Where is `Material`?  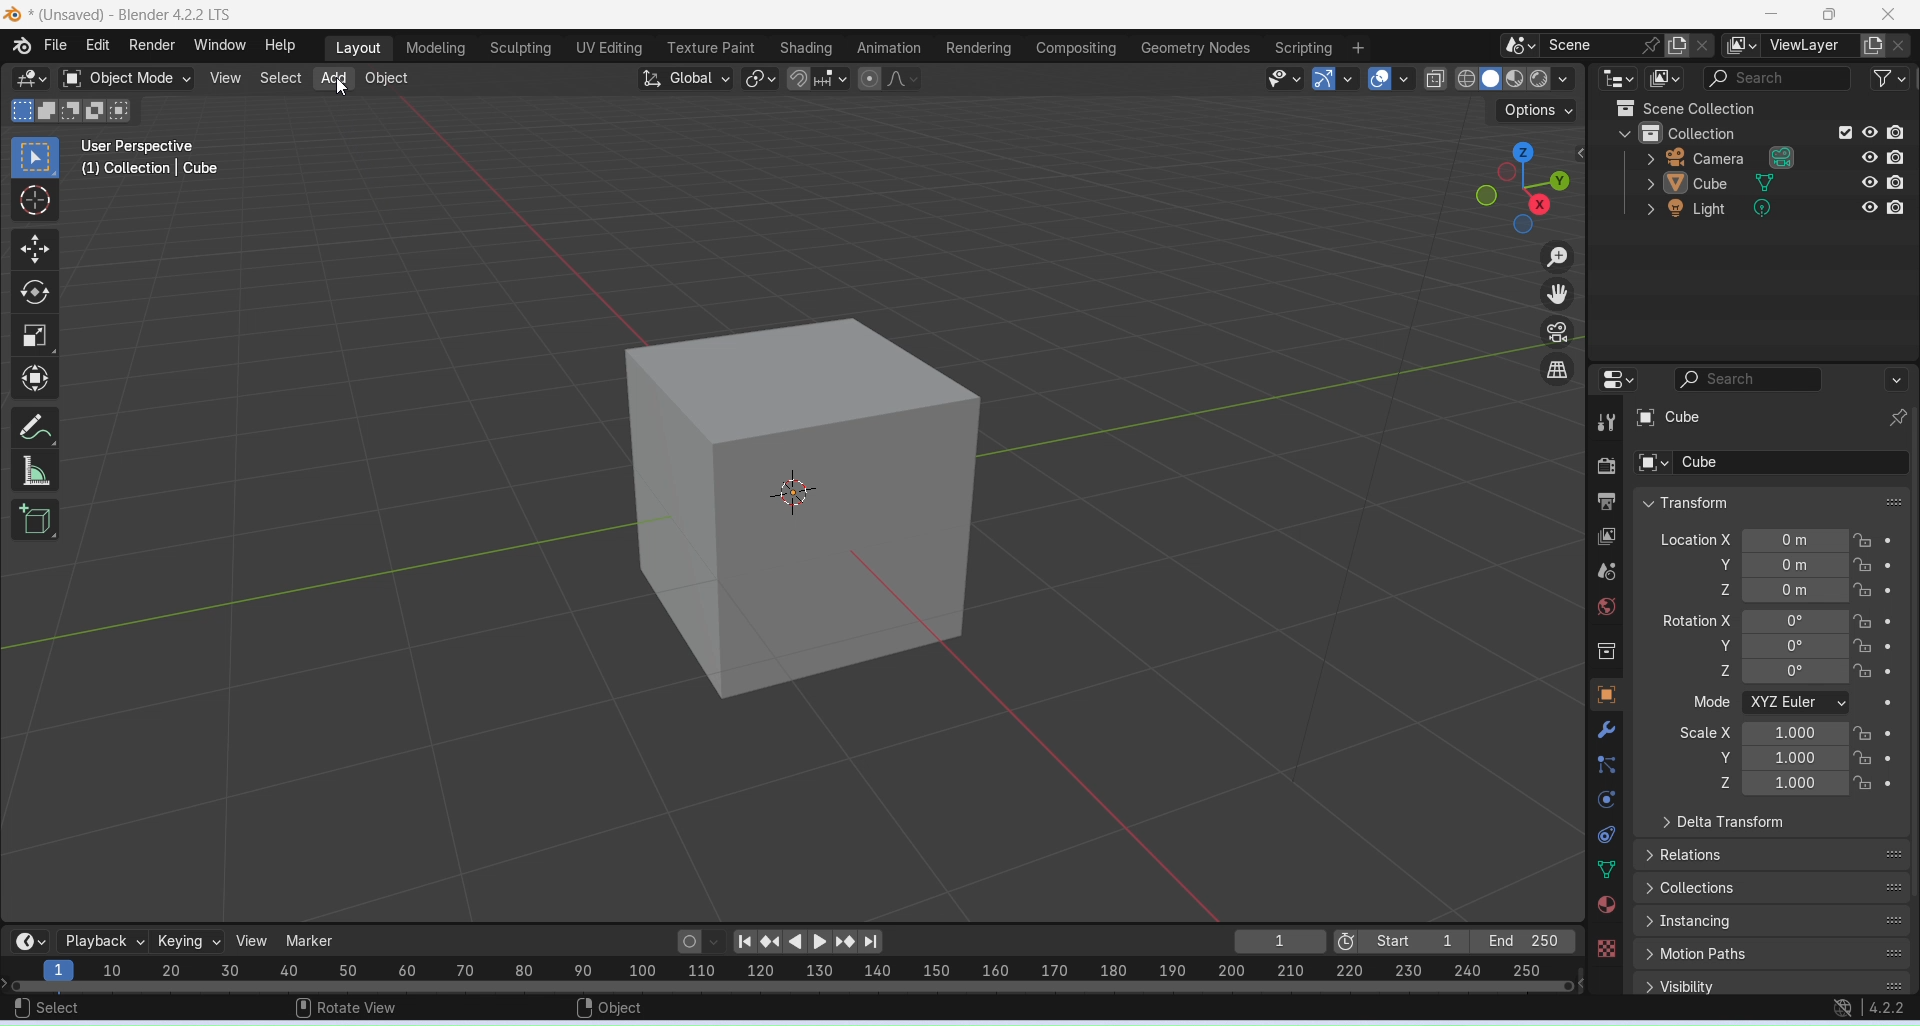 Material is located at coordinates (1605, 904).